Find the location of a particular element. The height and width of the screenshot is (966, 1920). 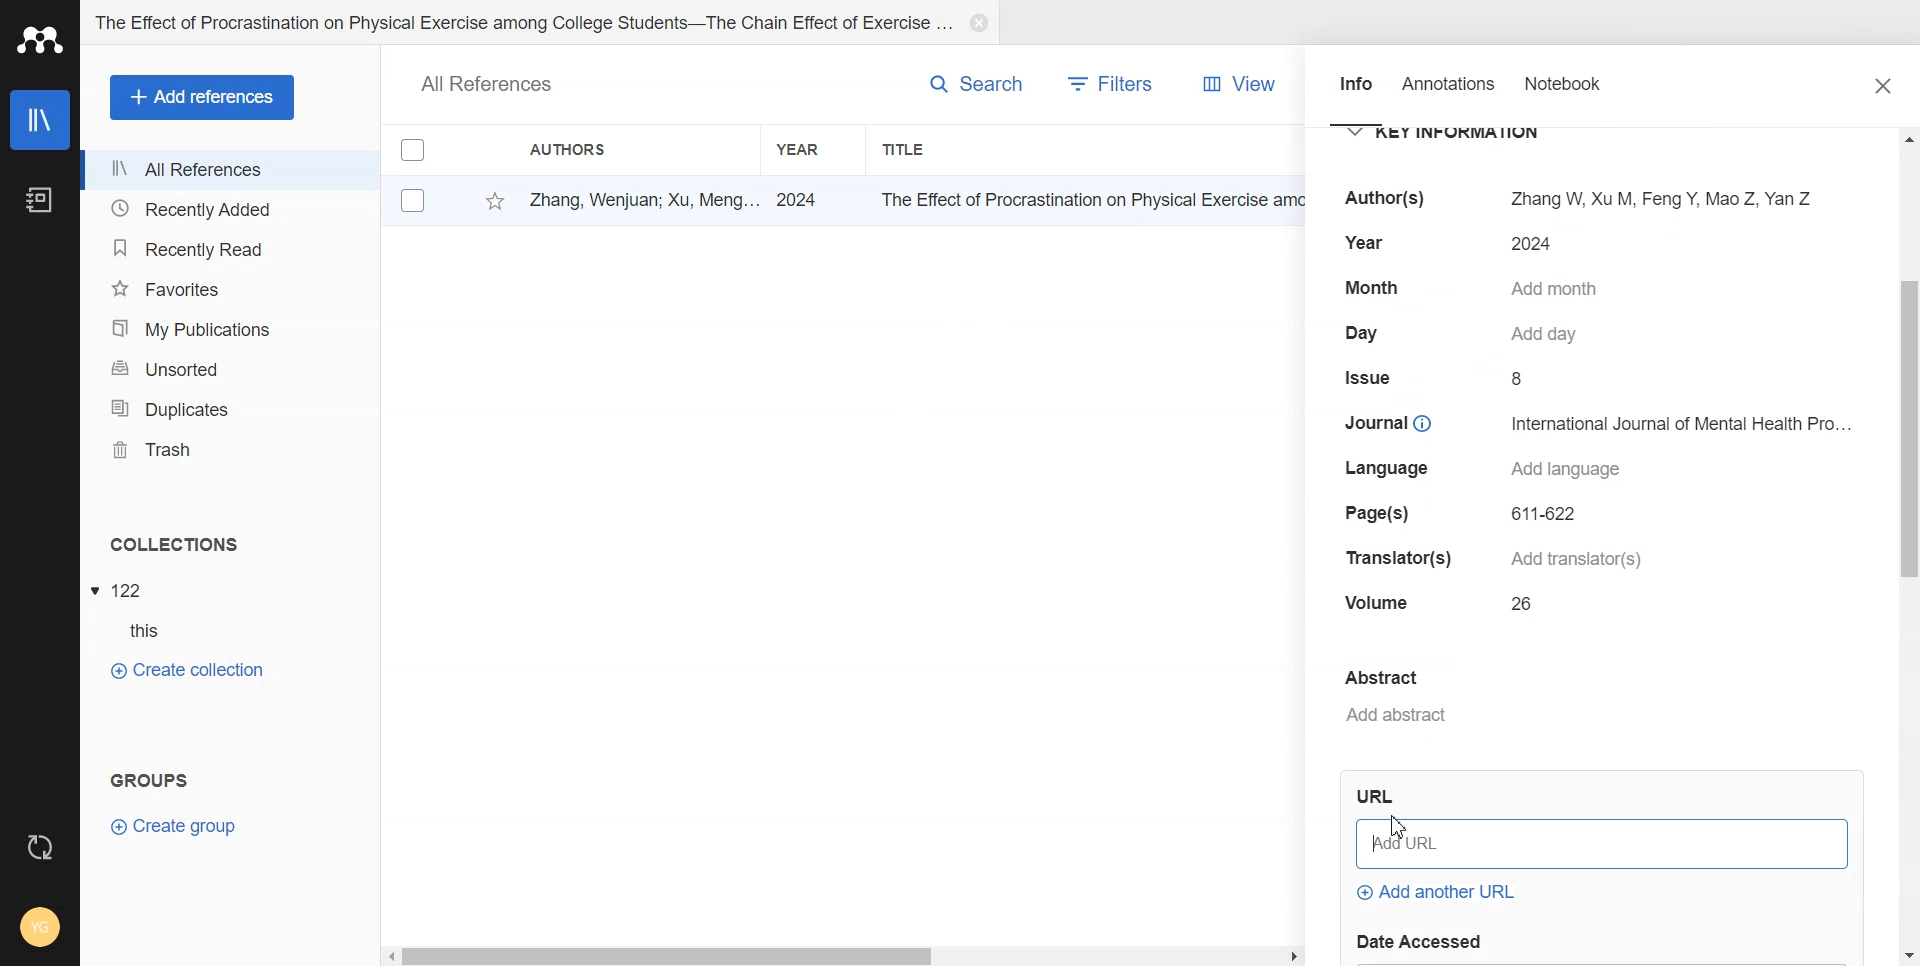

Authors is located at coordinates (605, 150).